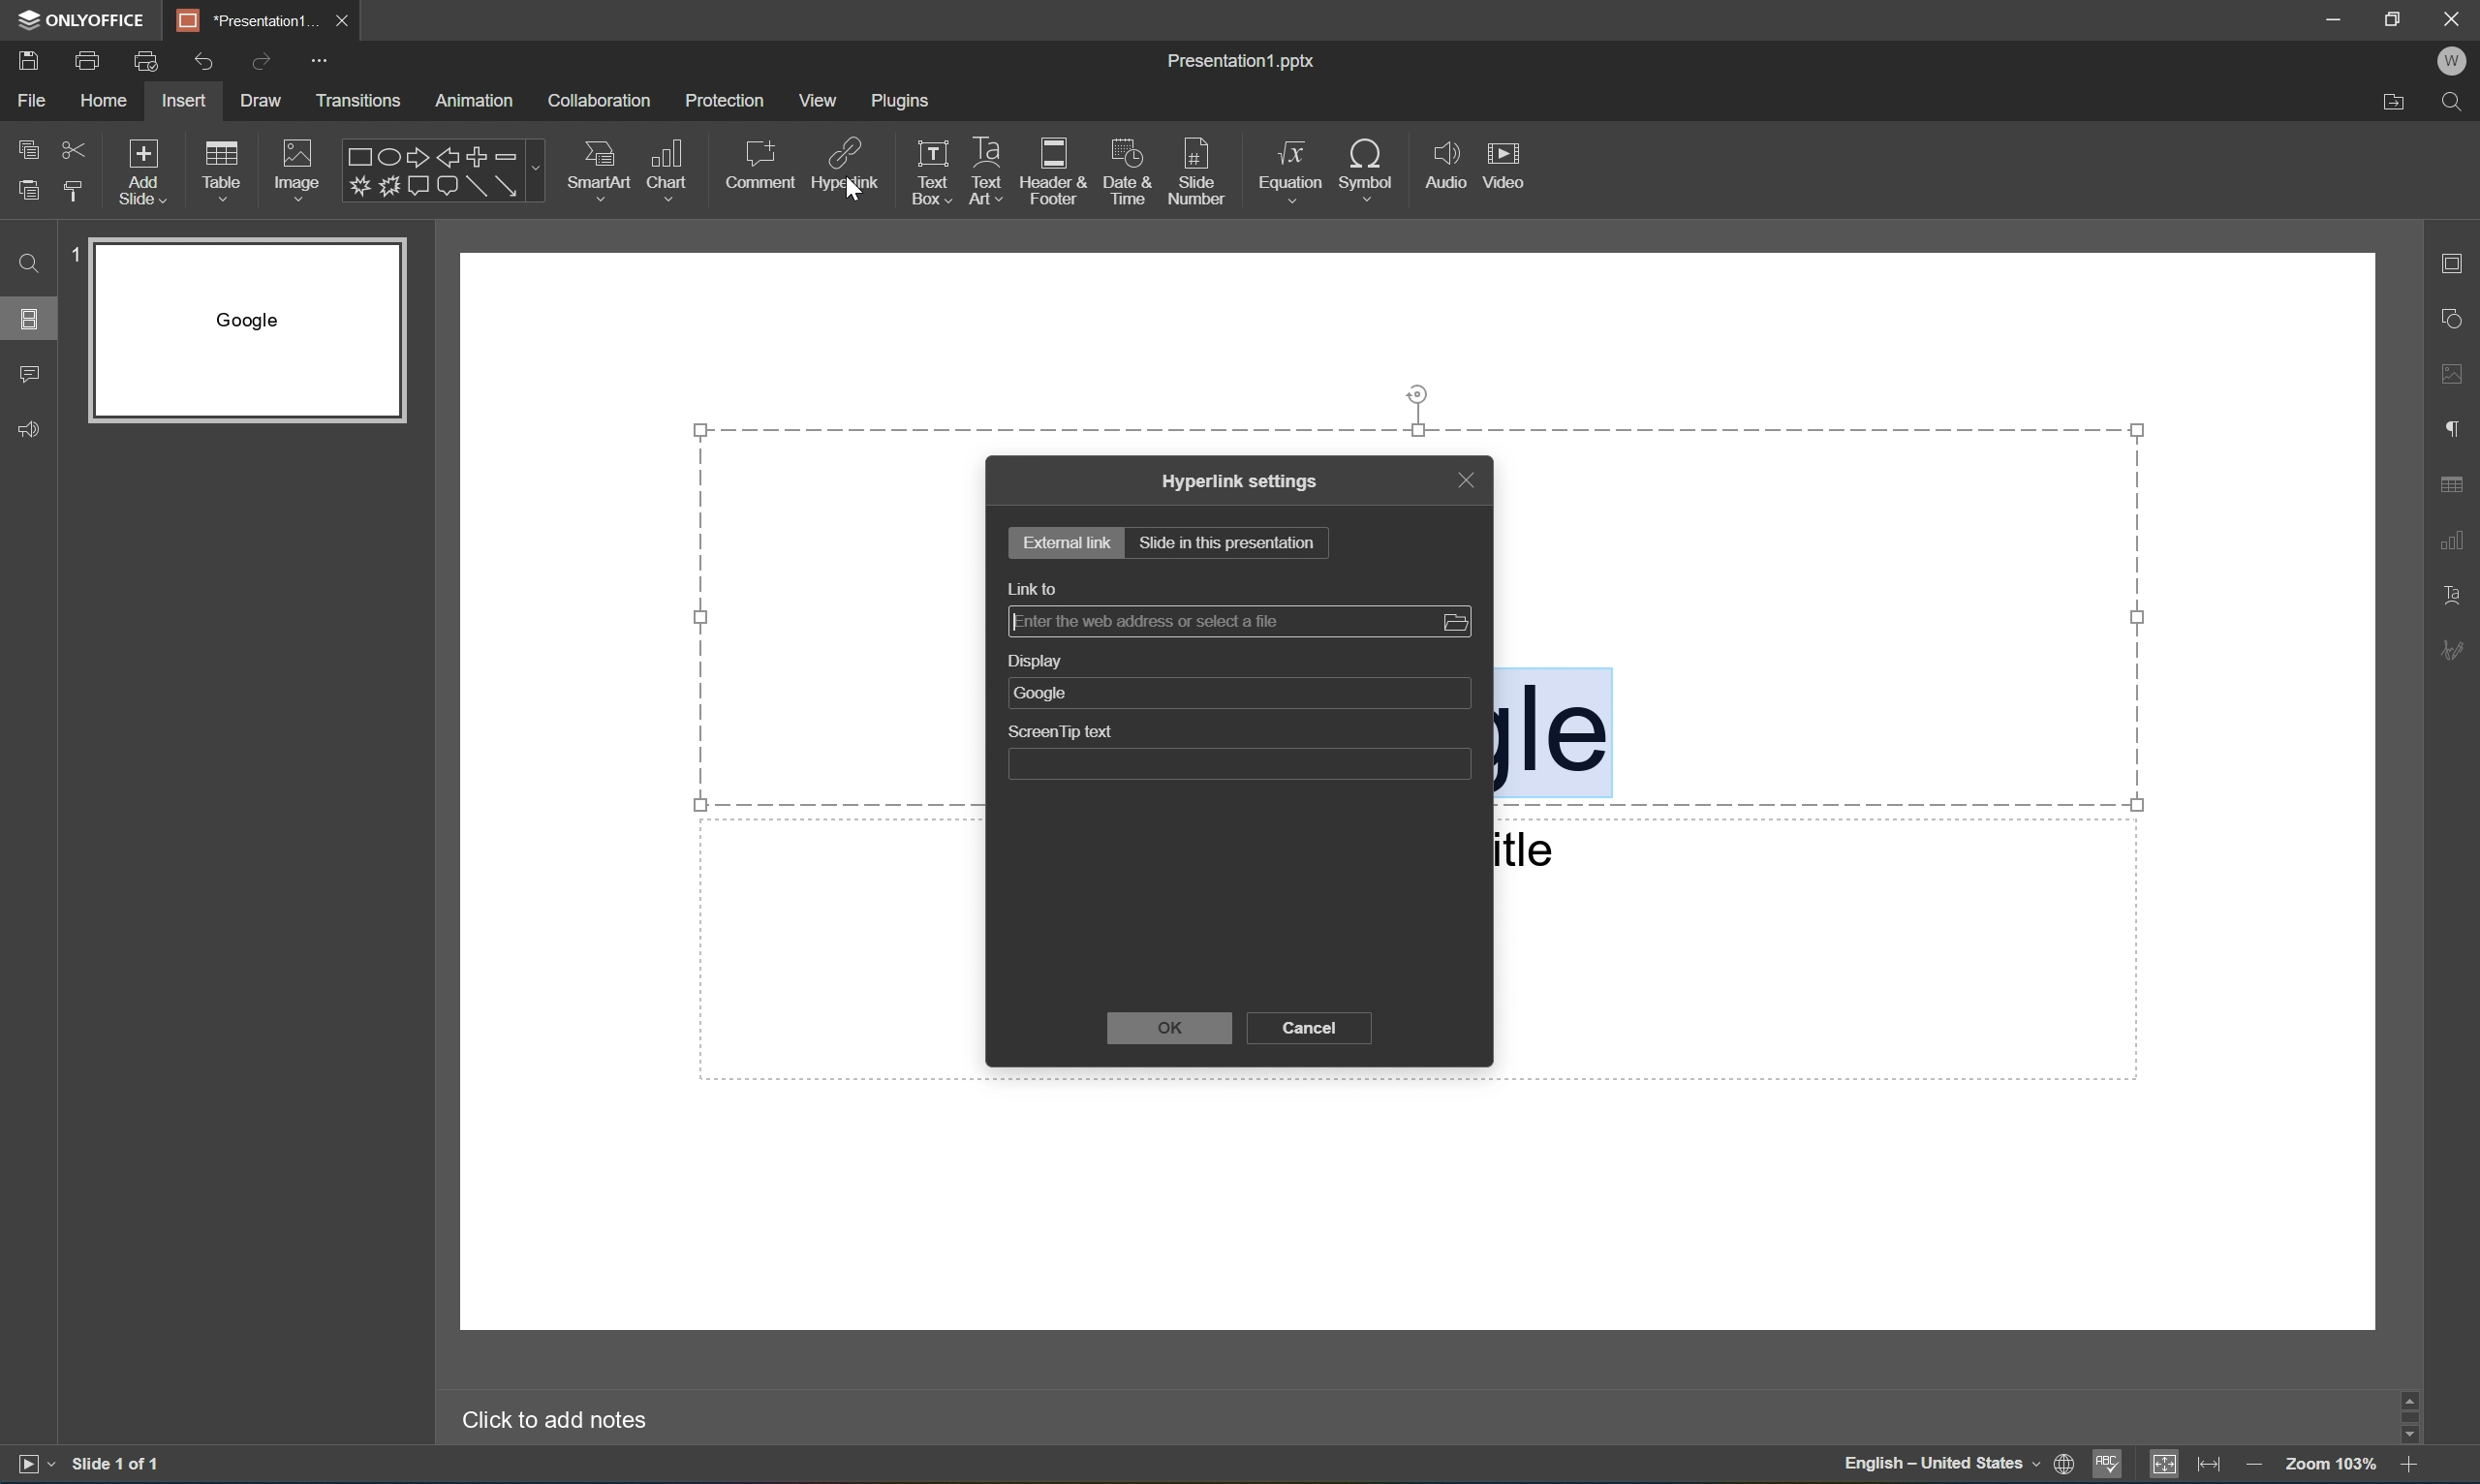  I want to click on Slide settings, so click(2455, 262).